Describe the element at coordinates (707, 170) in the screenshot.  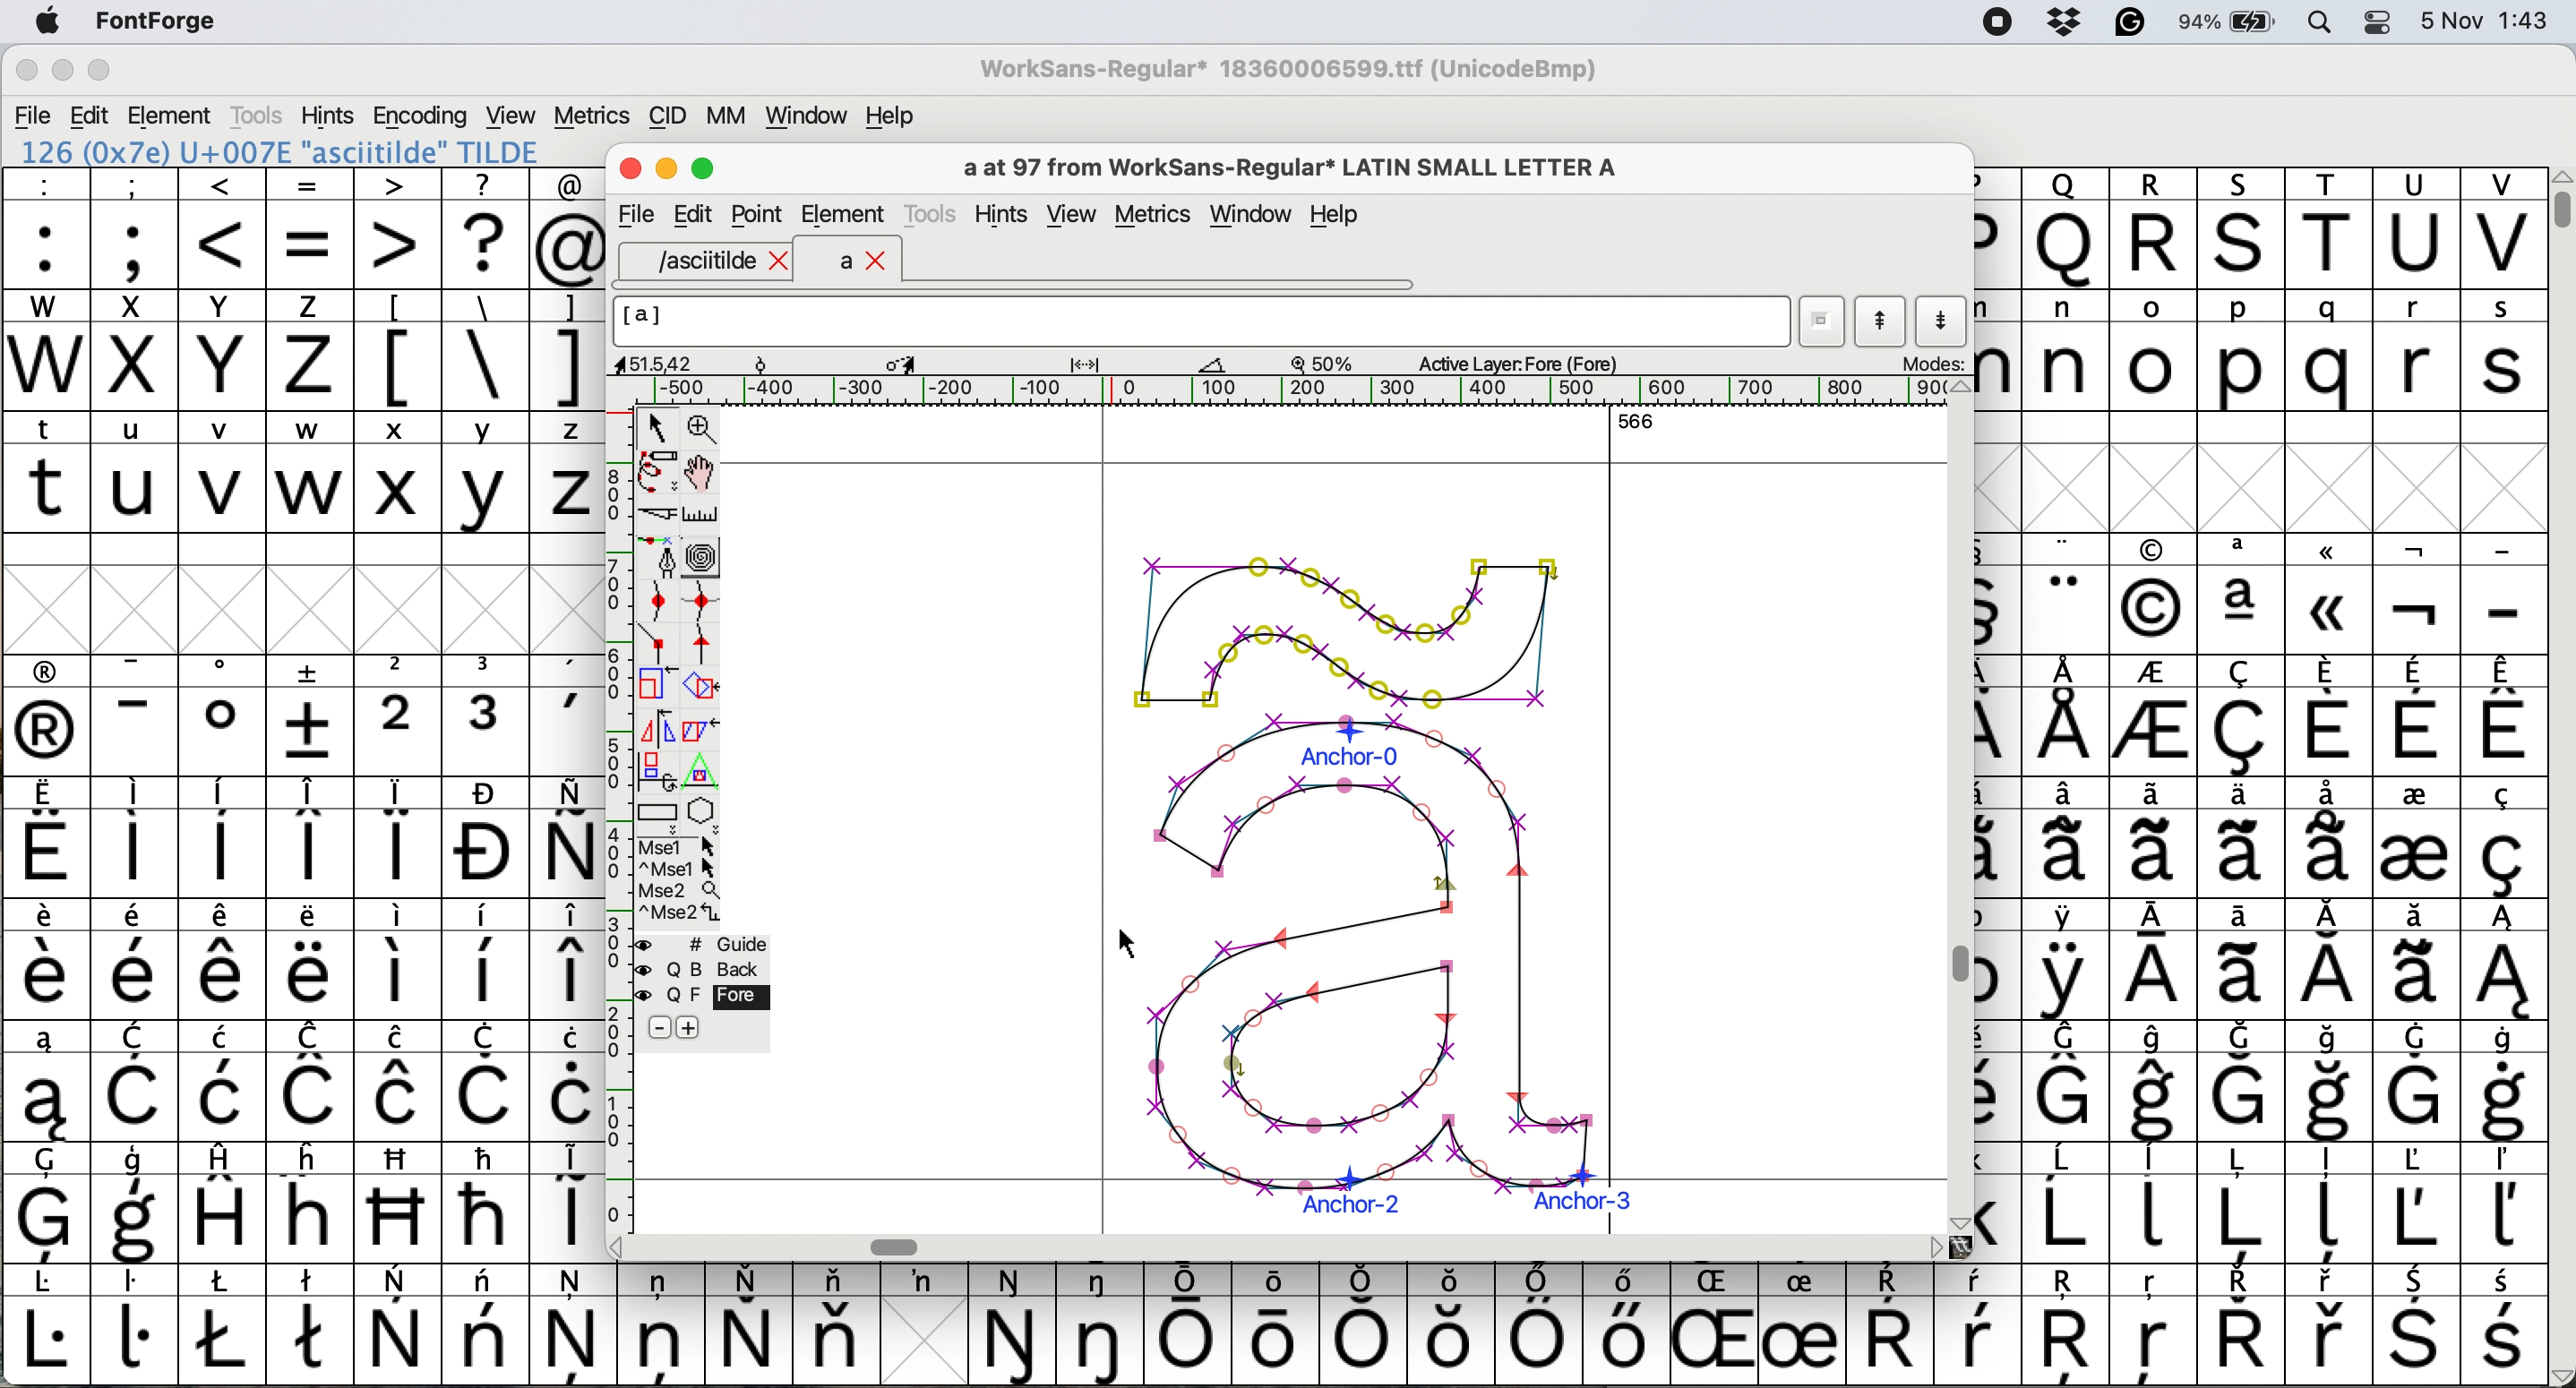
I see `Maximise` at that location.